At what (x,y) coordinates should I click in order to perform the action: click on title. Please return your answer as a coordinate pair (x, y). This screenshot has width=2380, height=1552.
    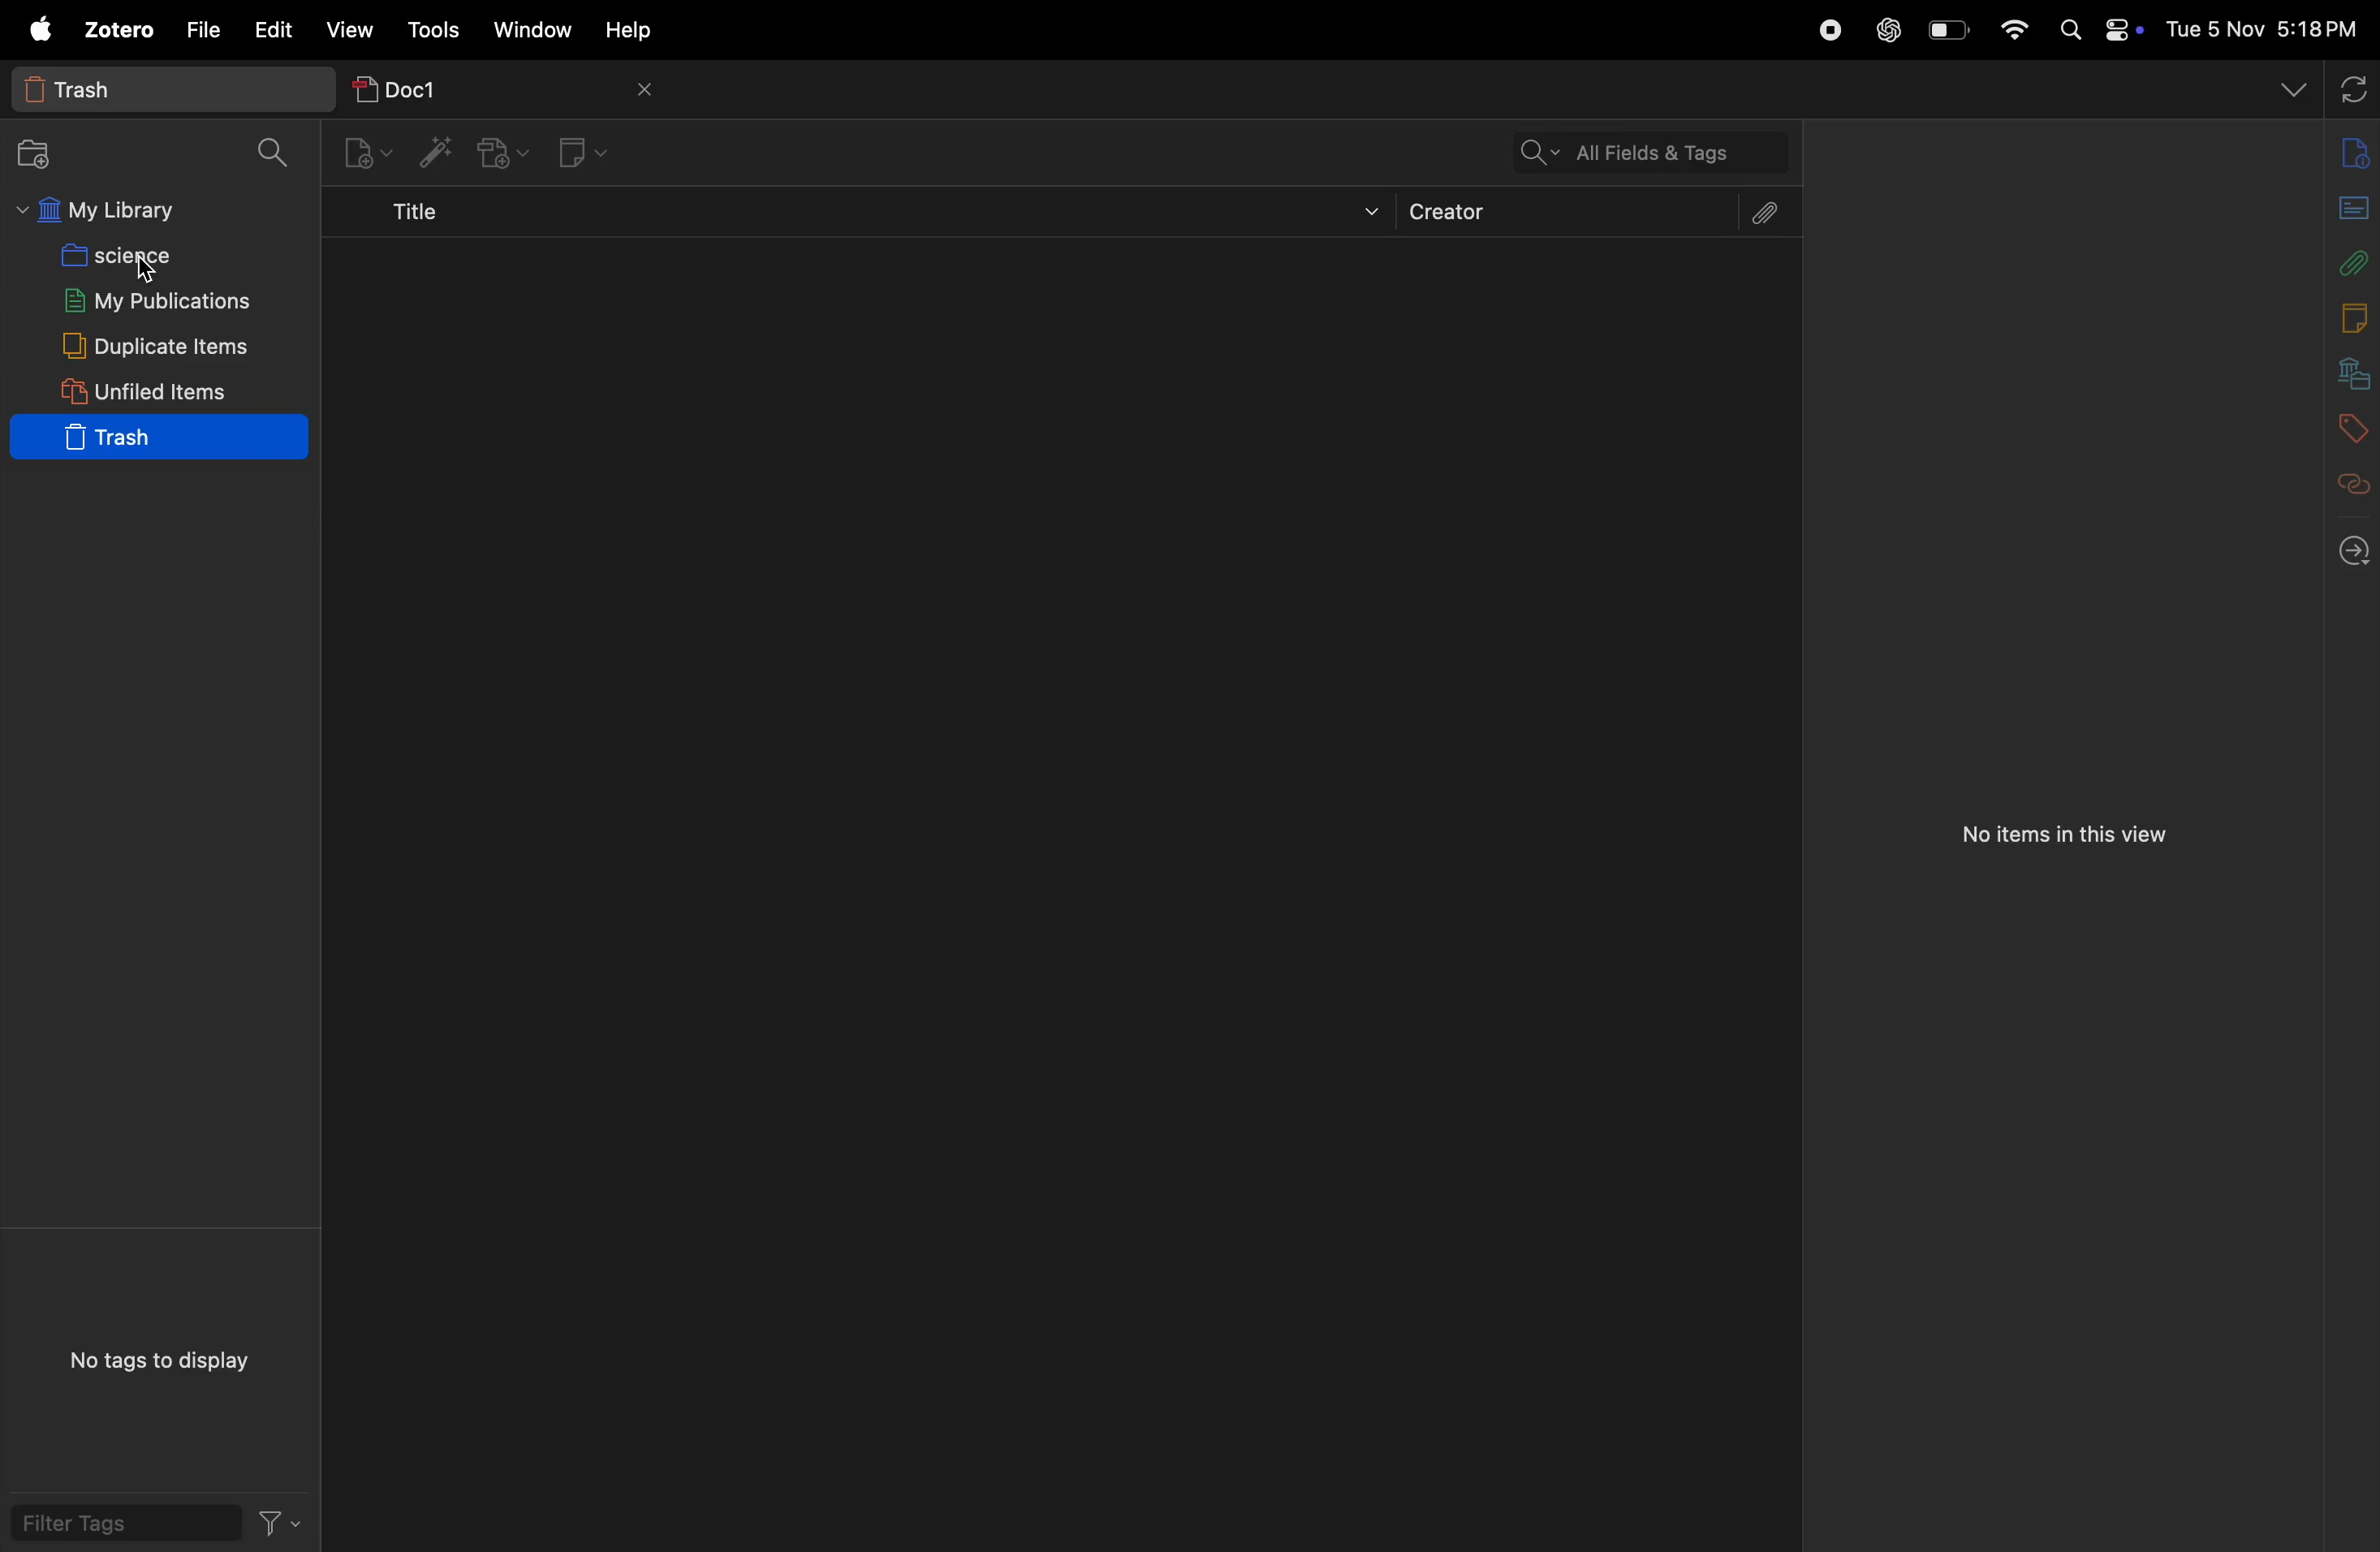
    Looking at the image, I should click on (868, 217).